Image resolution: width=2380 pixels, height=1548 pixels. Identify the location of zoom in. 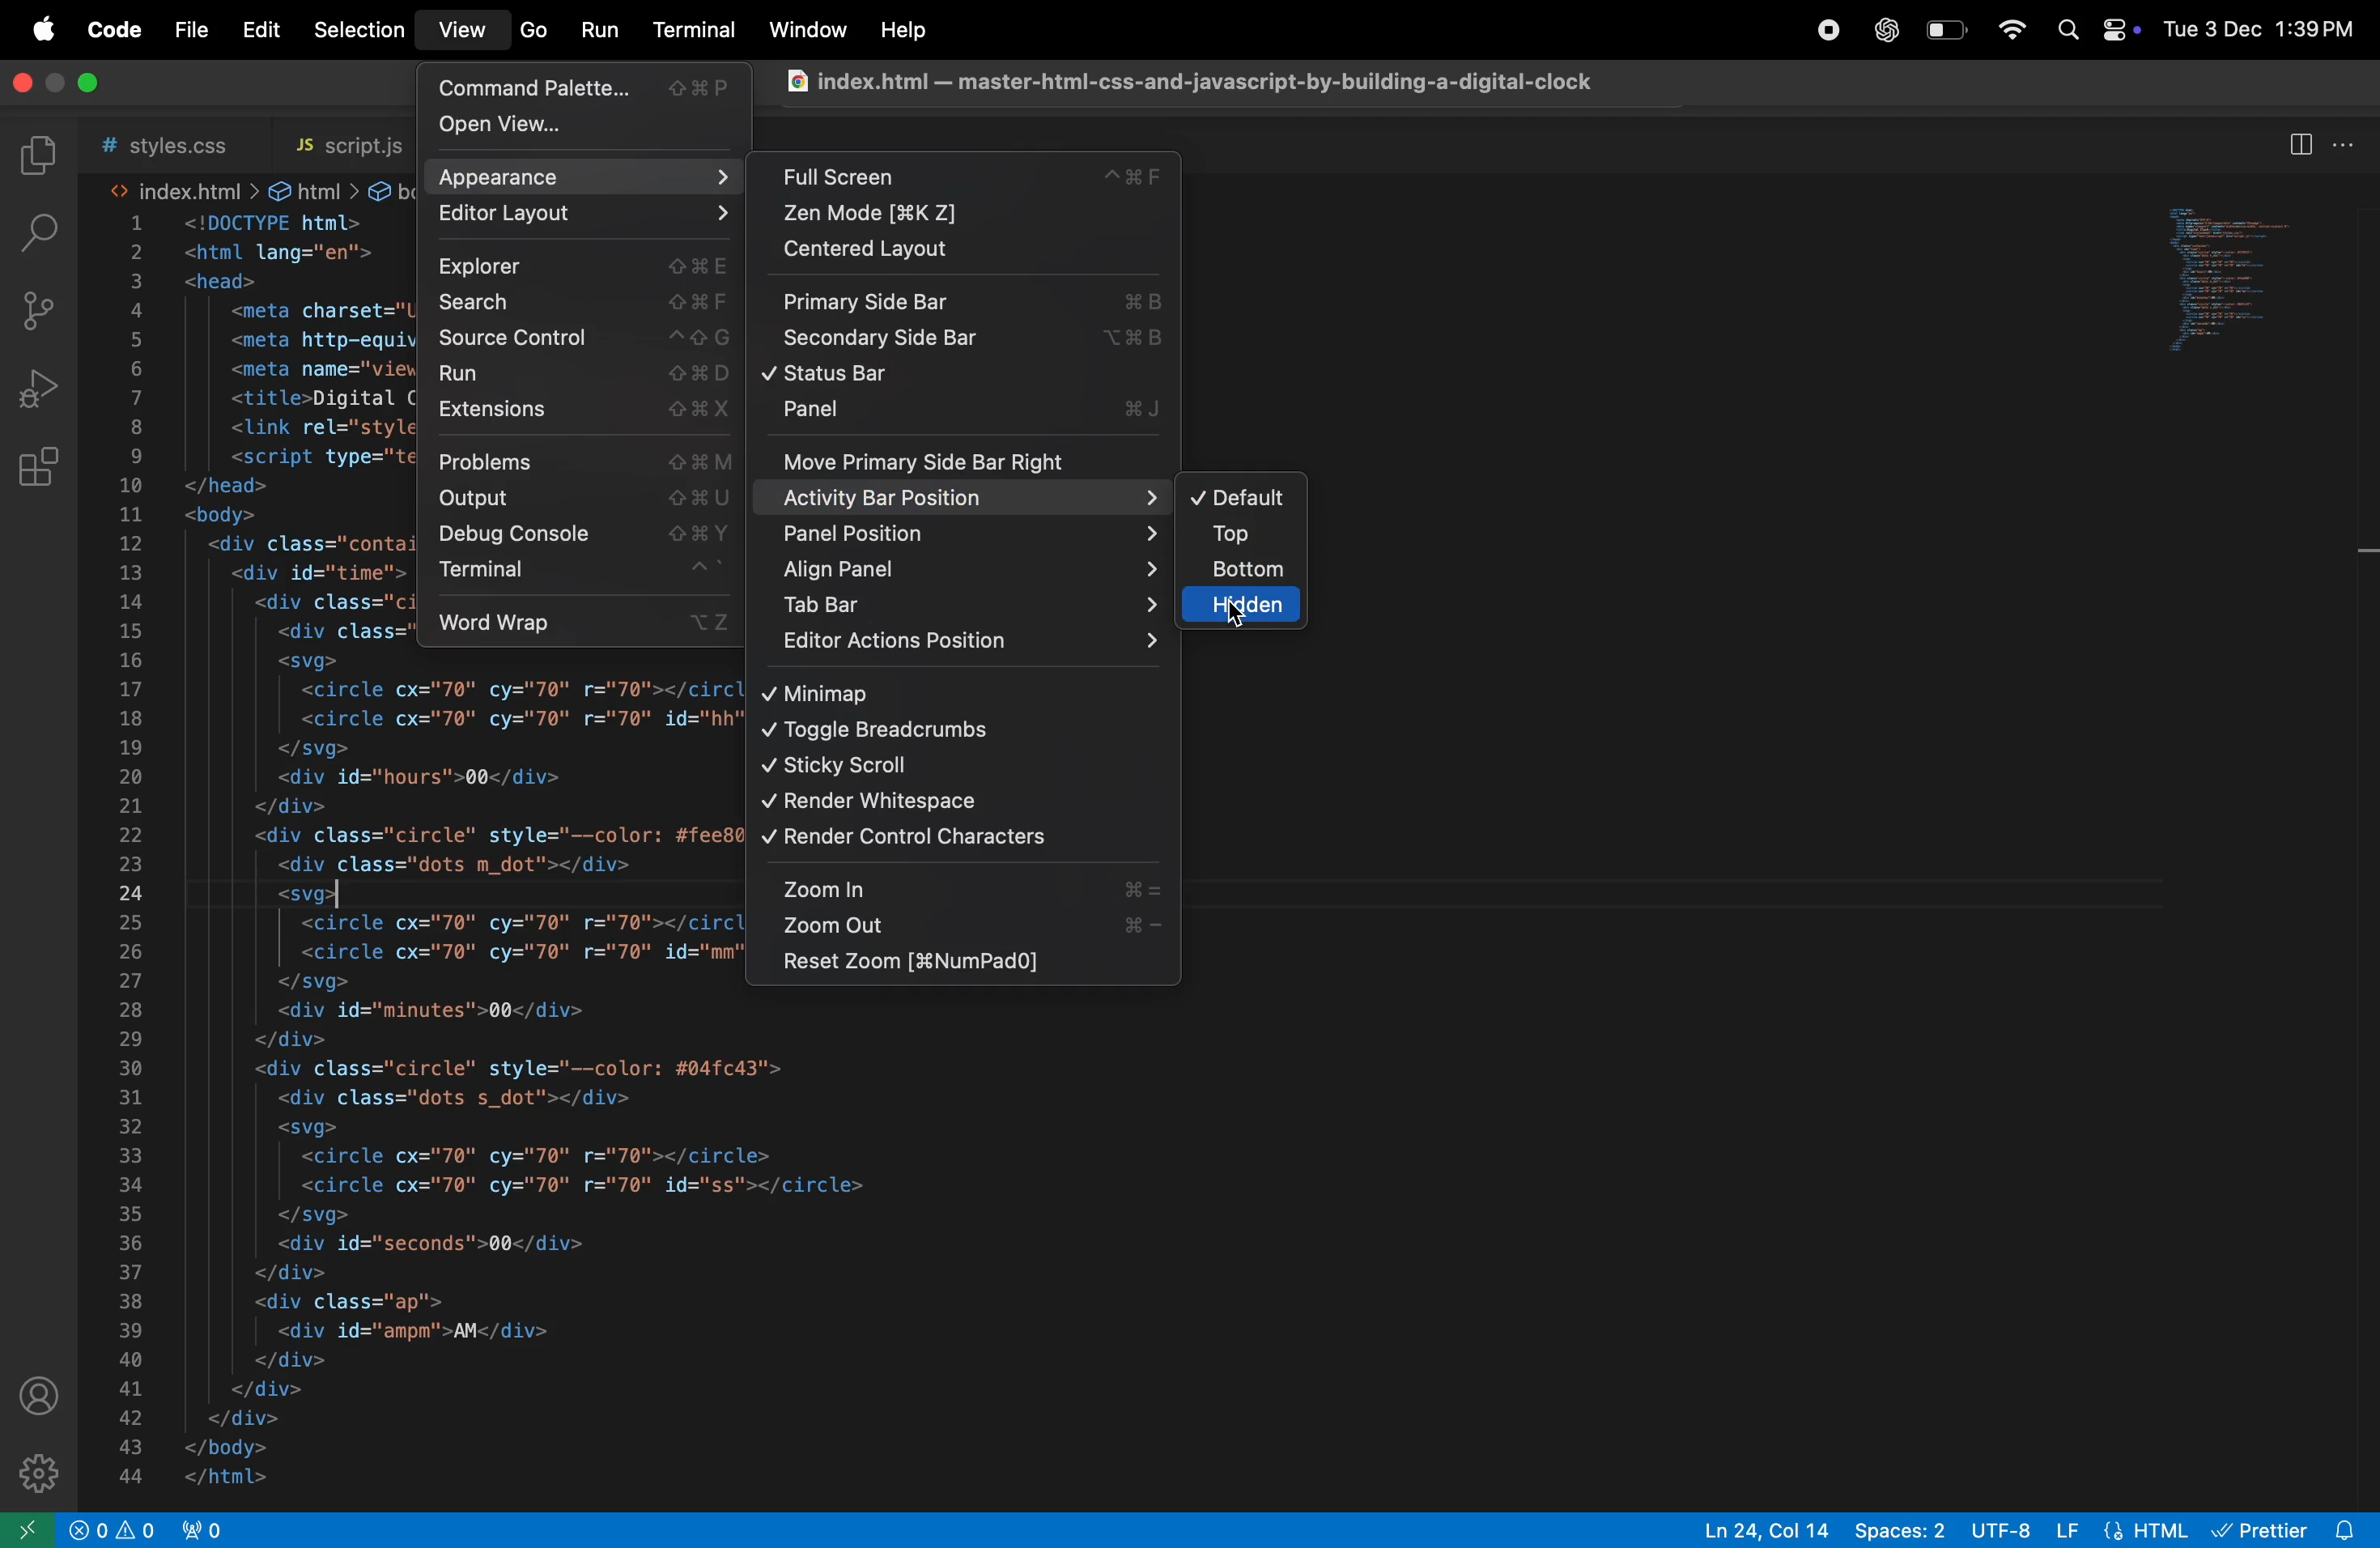
(963, 885).